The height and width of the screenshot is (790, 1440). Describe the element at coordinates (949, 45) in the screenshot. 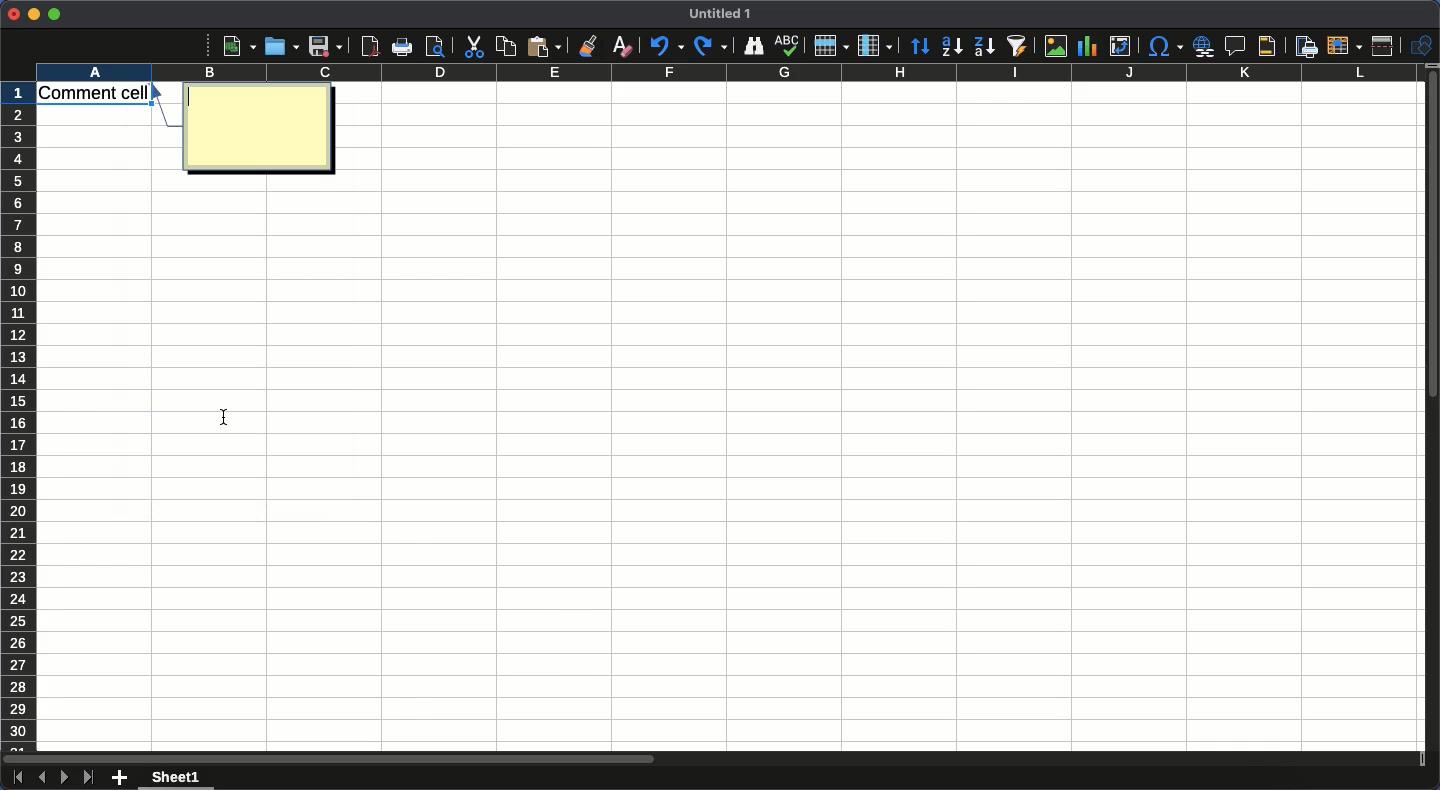

I see `Ascending` at that location.